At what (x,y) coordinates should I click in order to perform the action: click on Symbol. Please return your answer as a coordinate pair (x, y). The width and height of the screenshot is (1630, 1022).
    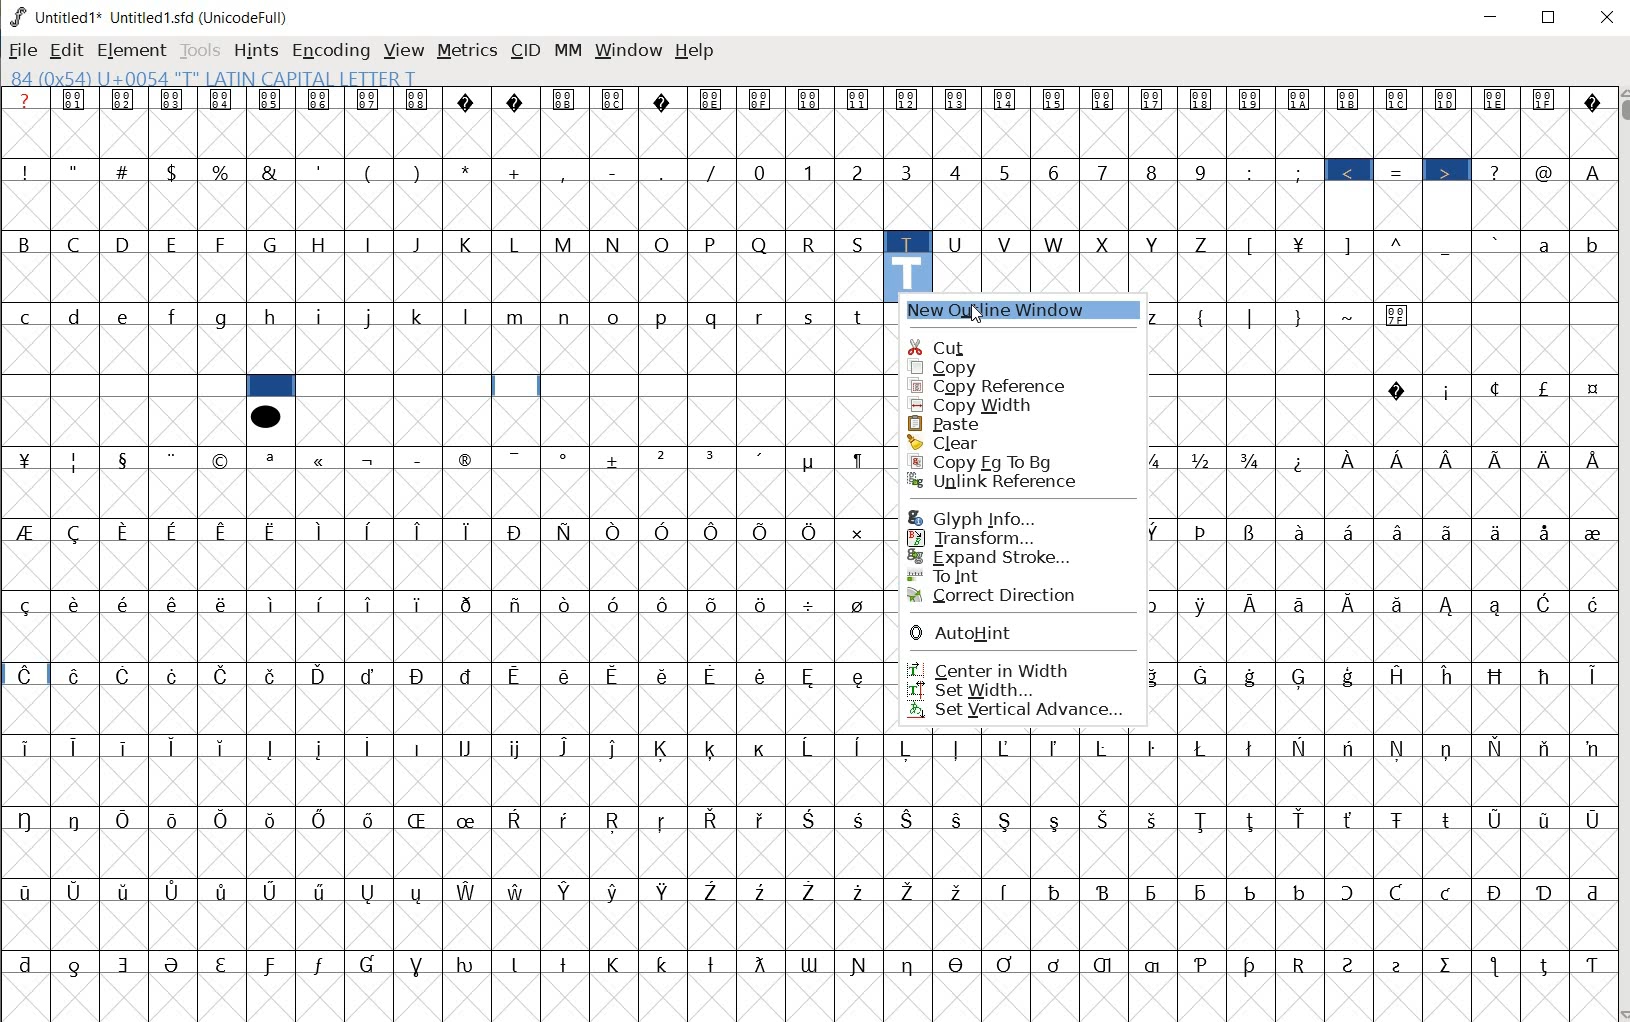
    Looking at the image, I should click on (372, 745).